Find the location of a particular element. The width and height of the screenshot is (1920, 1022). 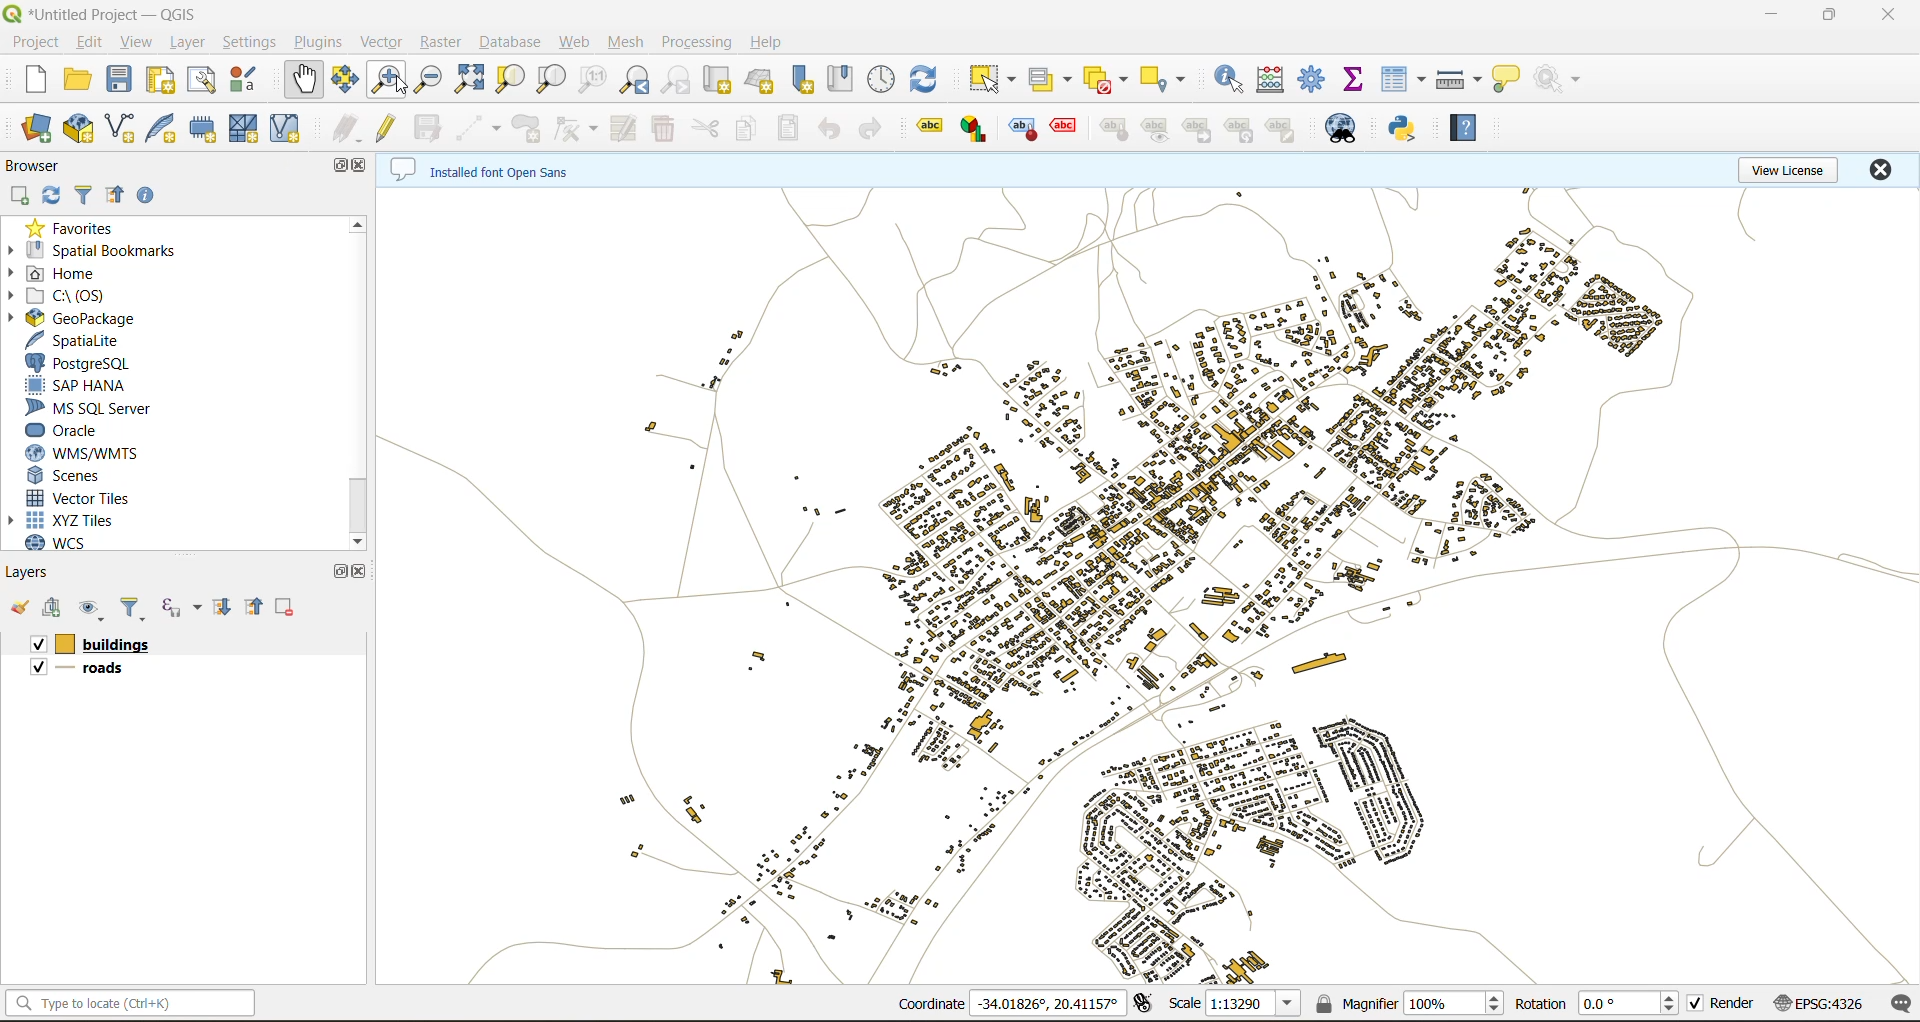

pan map is located at coordinates (303, 80).